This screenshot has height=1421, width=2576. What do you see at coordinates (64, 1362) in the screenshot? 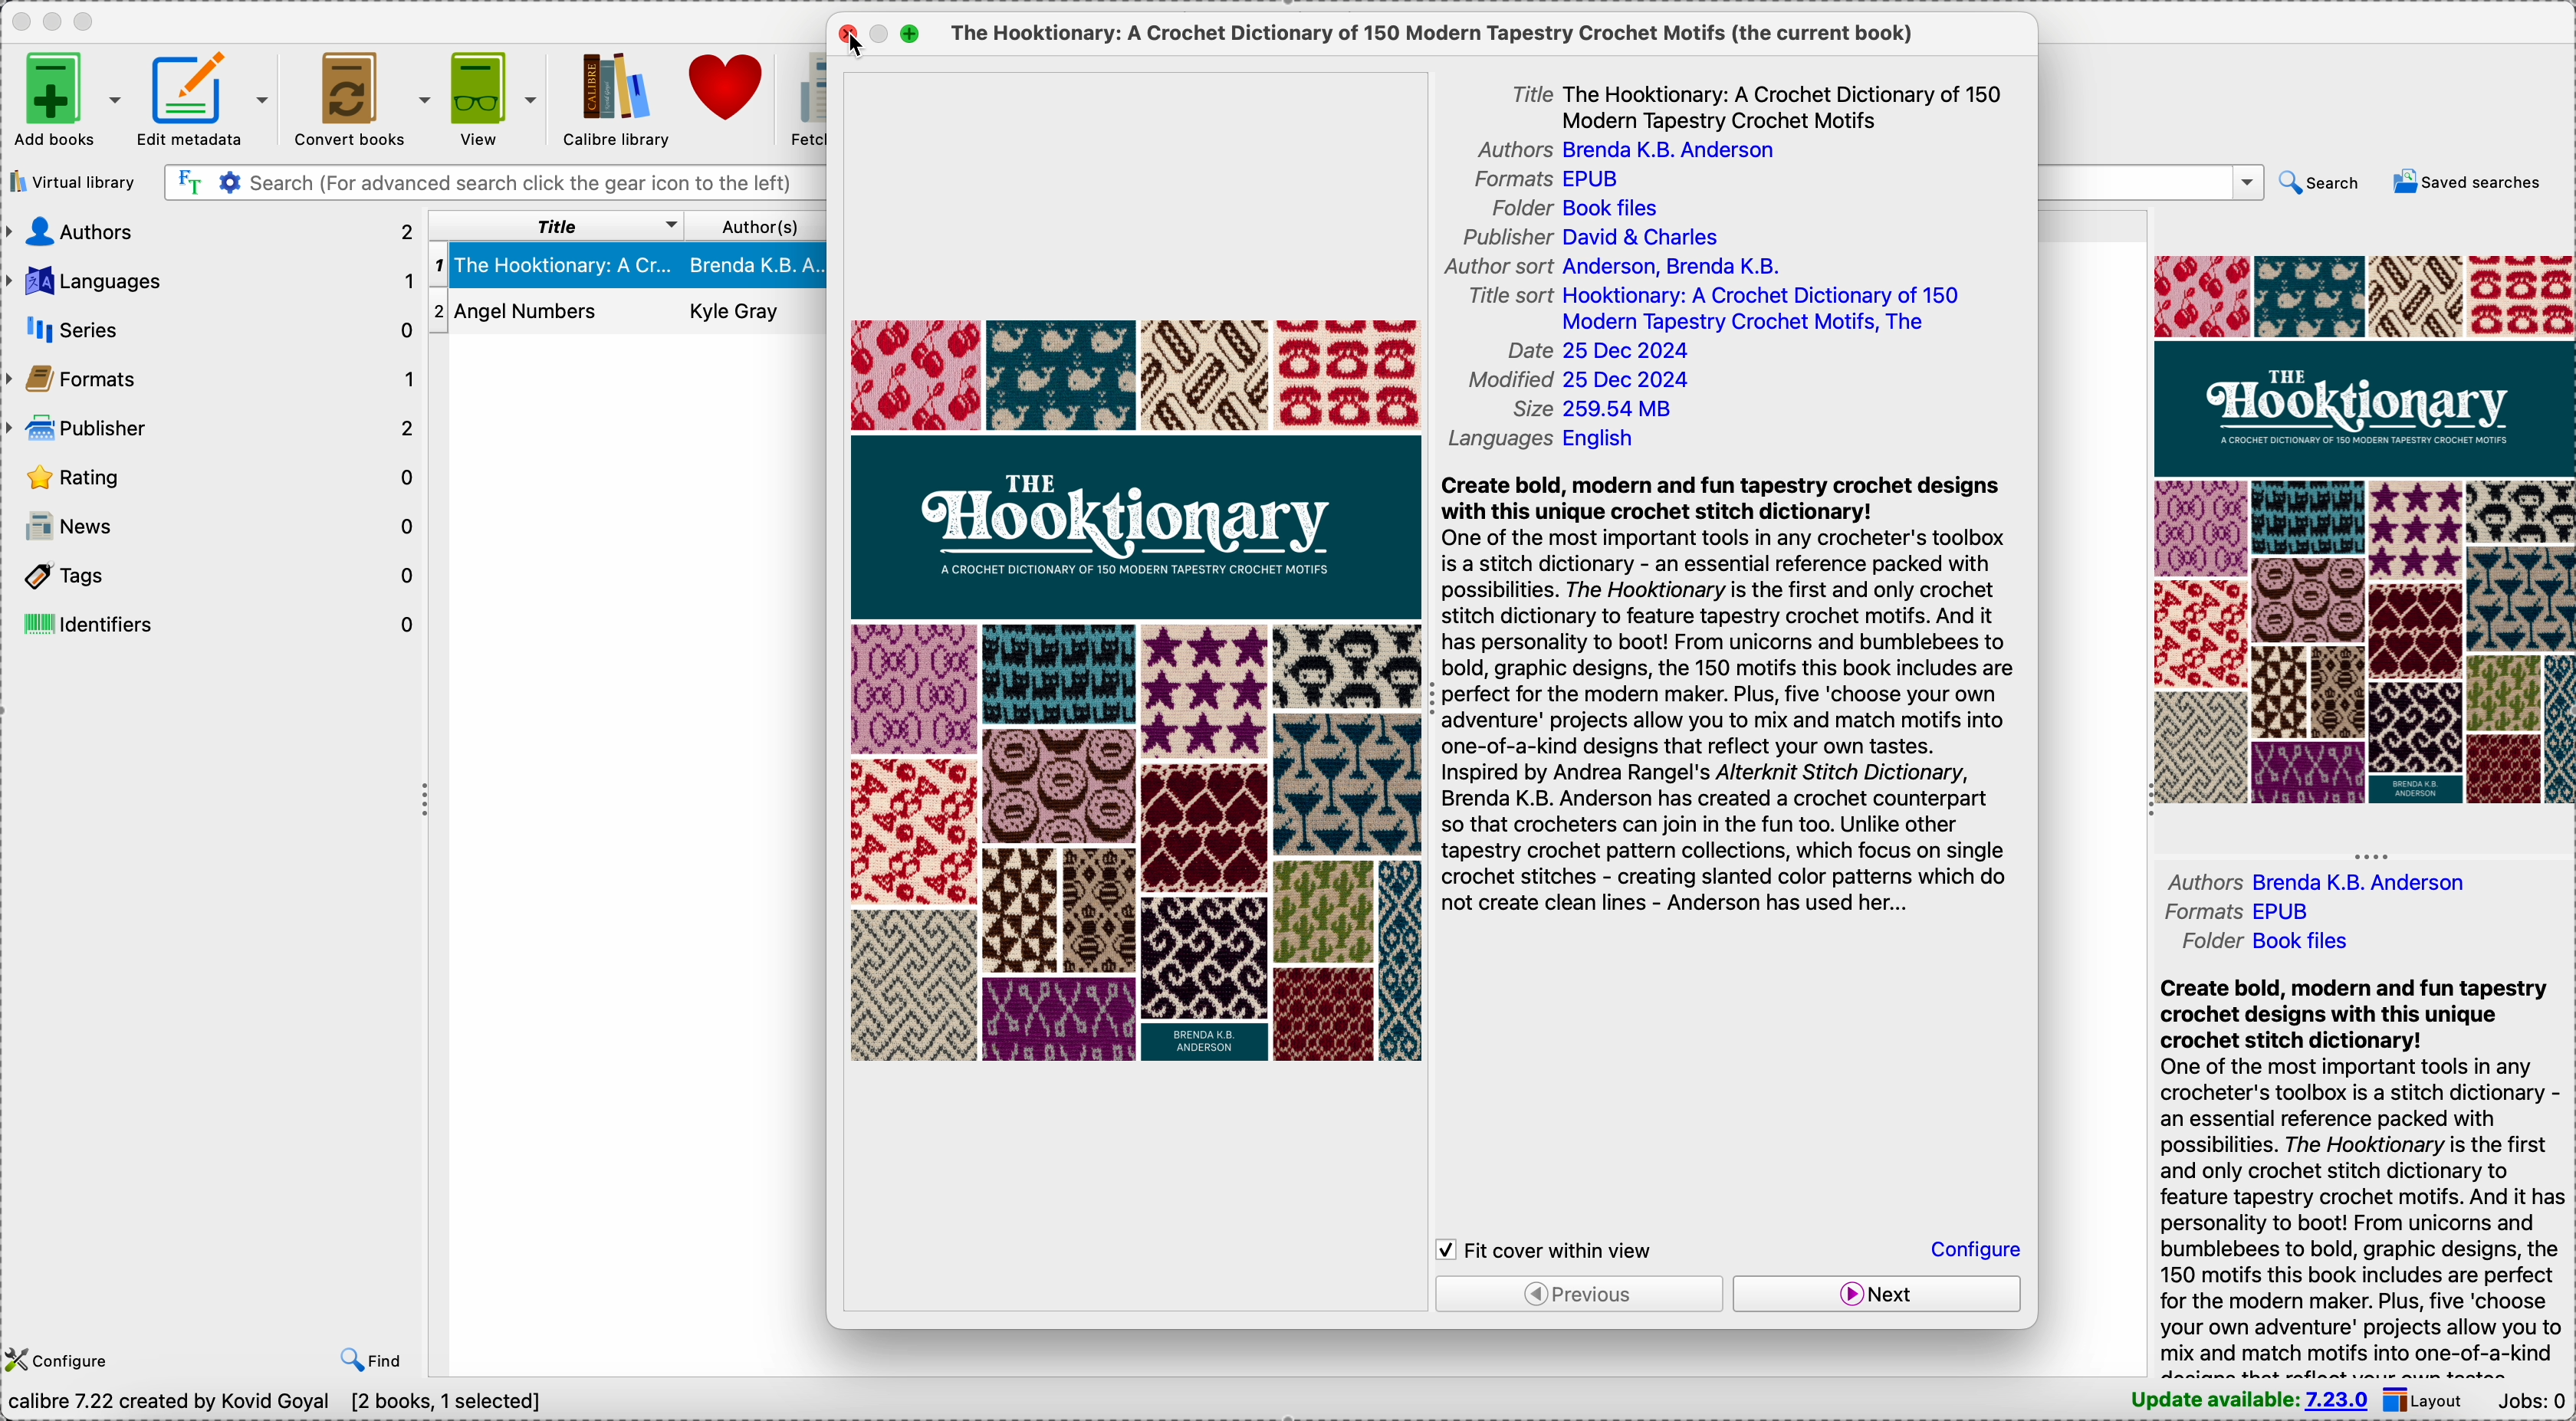
I see `configure` at bounding box center [64, 1362].